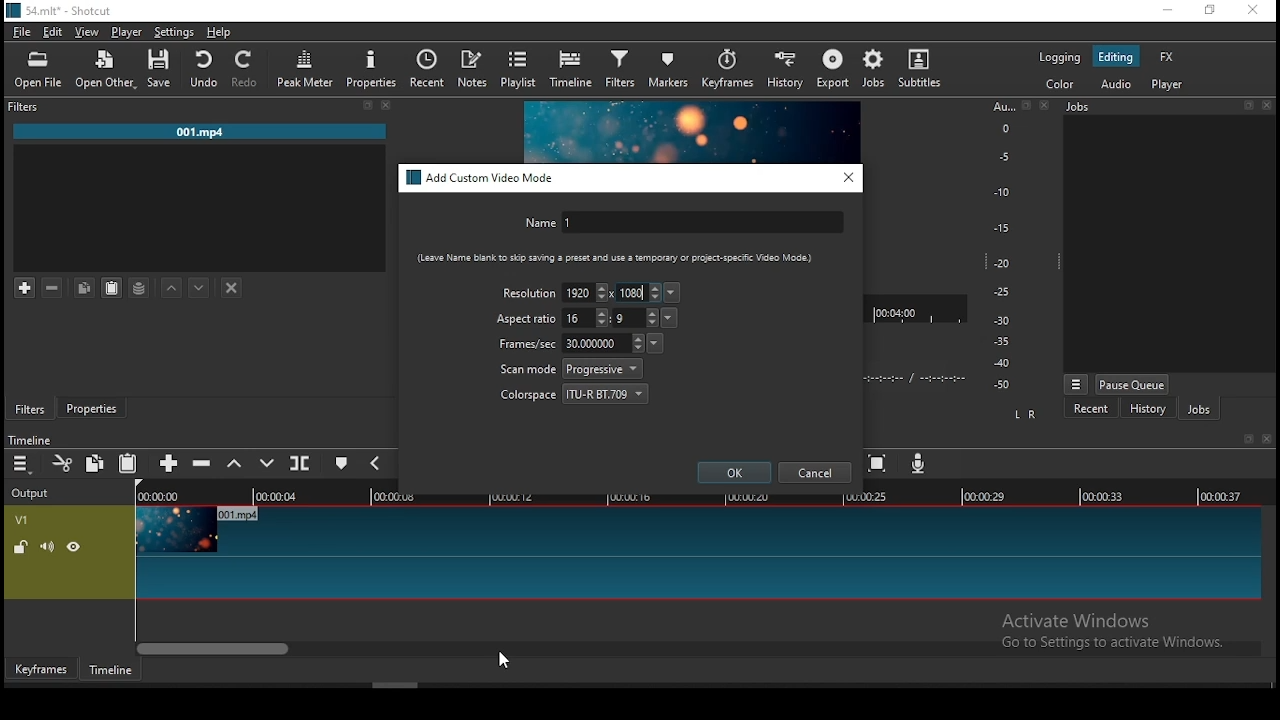 Image resolution: width=1280 pixels, height=720 pixels. What do you see at coordinates (219, 32) in the screenshot?
I see `help` at bounding box center [219, 32].